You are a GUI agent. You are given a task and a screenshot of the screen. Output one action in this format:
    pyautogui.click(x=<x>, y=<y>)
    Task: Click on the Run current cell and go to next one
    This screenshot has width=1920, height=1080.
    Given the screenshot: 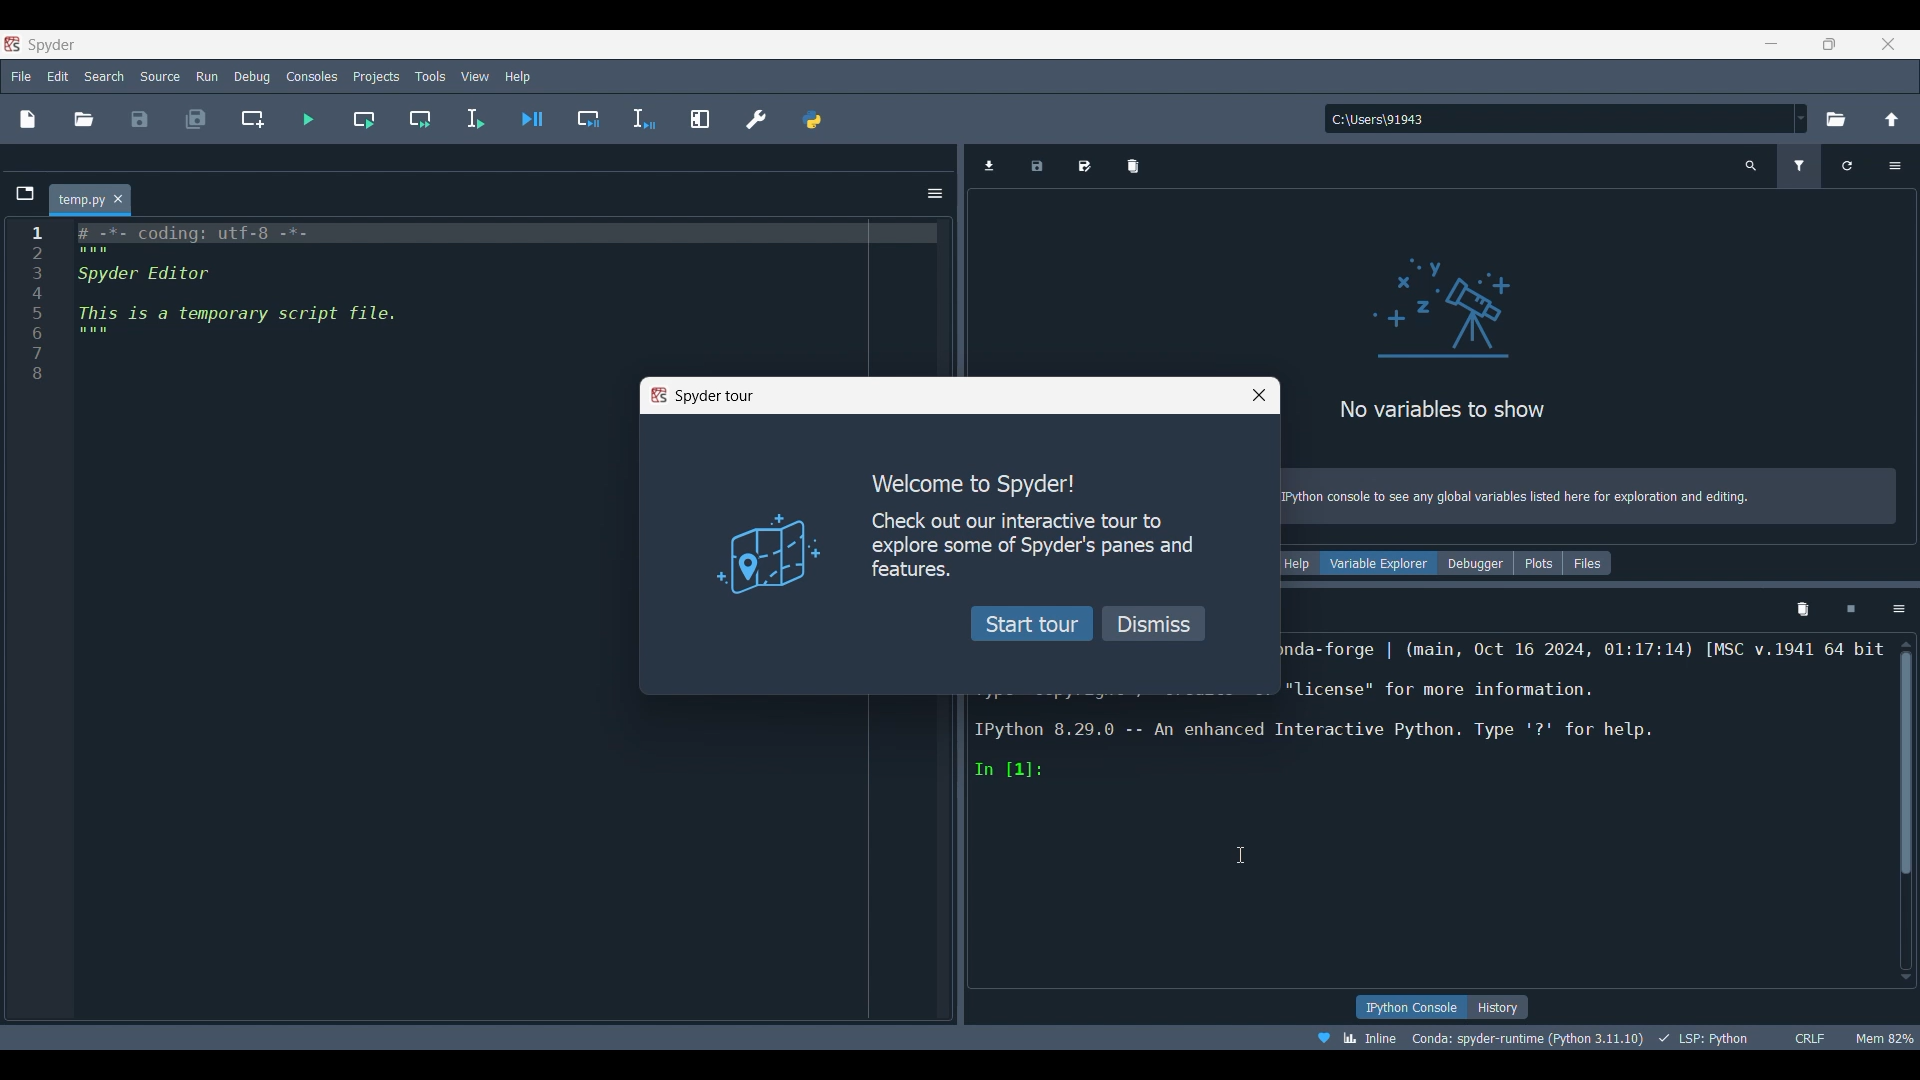 What is the action you would take?
    pyautogui.click(x=421, y=119)
    